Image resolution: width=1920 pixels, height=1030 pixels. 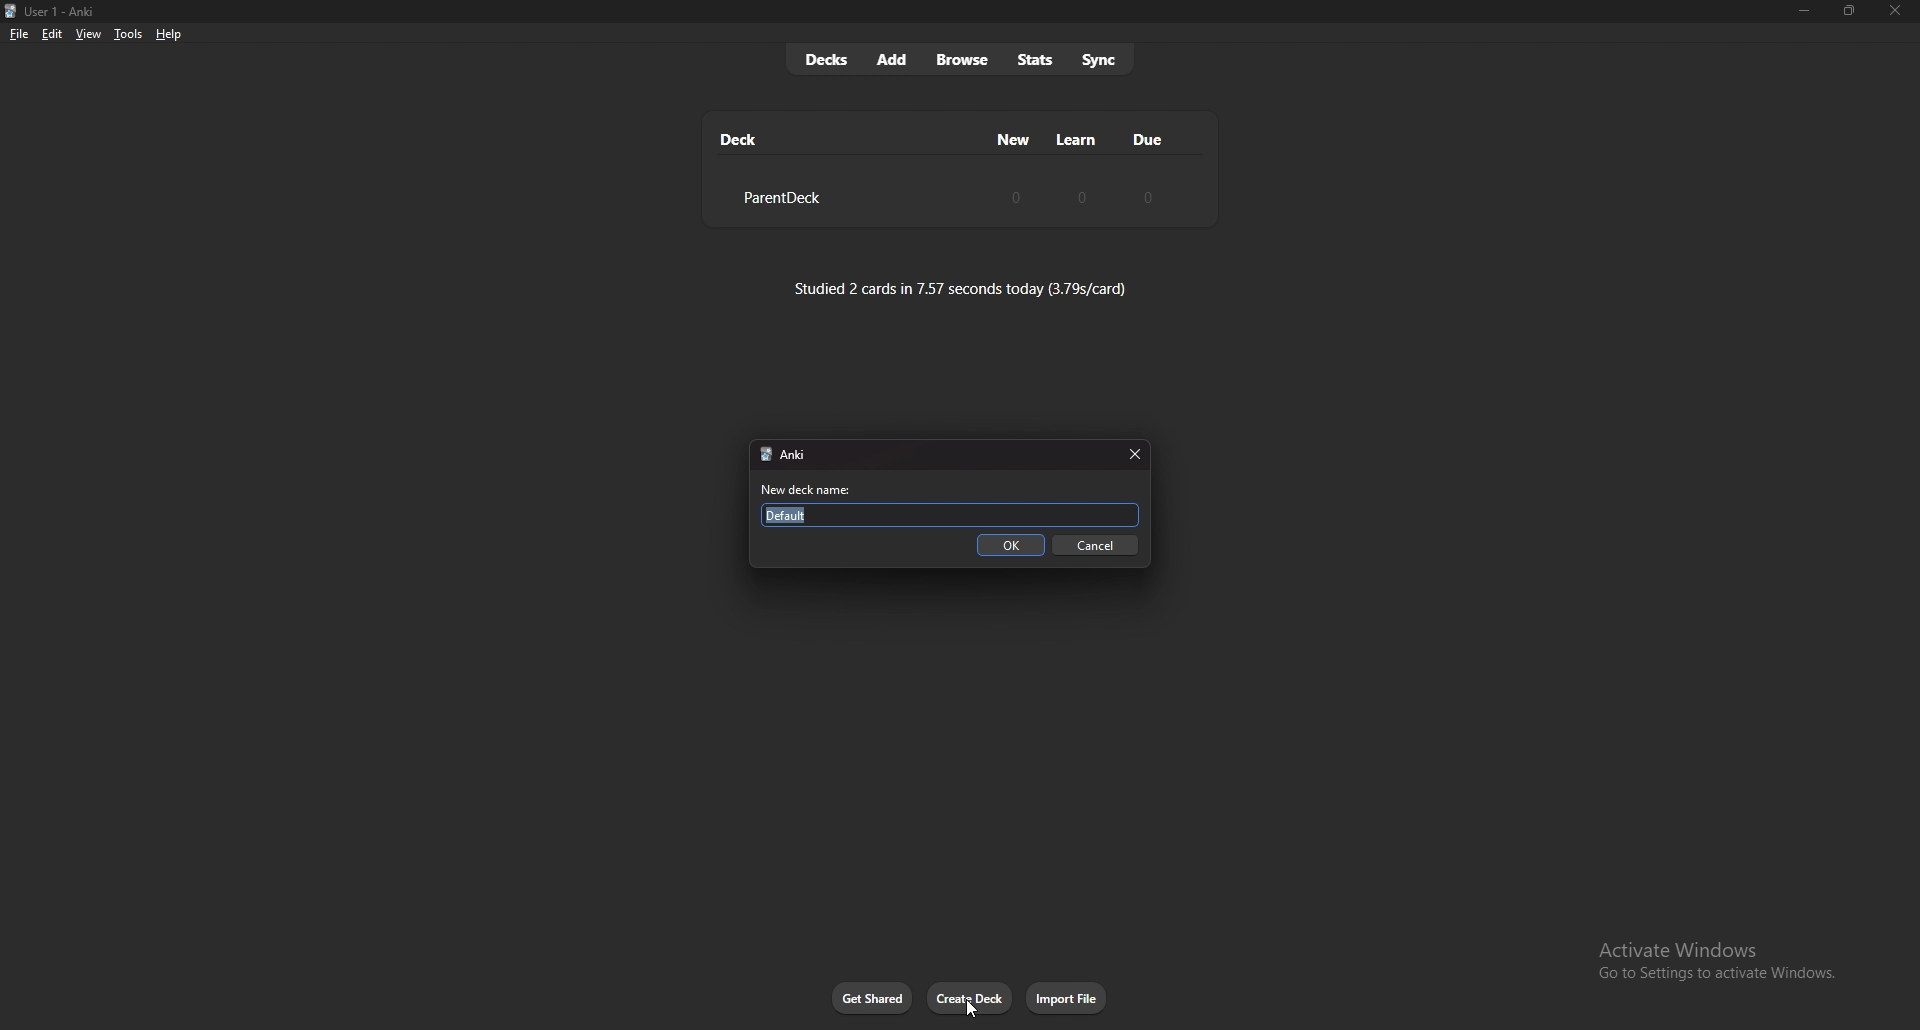 What do you see at coordinates (1015, 139) in the screenshot?
I see `new` at bounding box center [1015, 139].